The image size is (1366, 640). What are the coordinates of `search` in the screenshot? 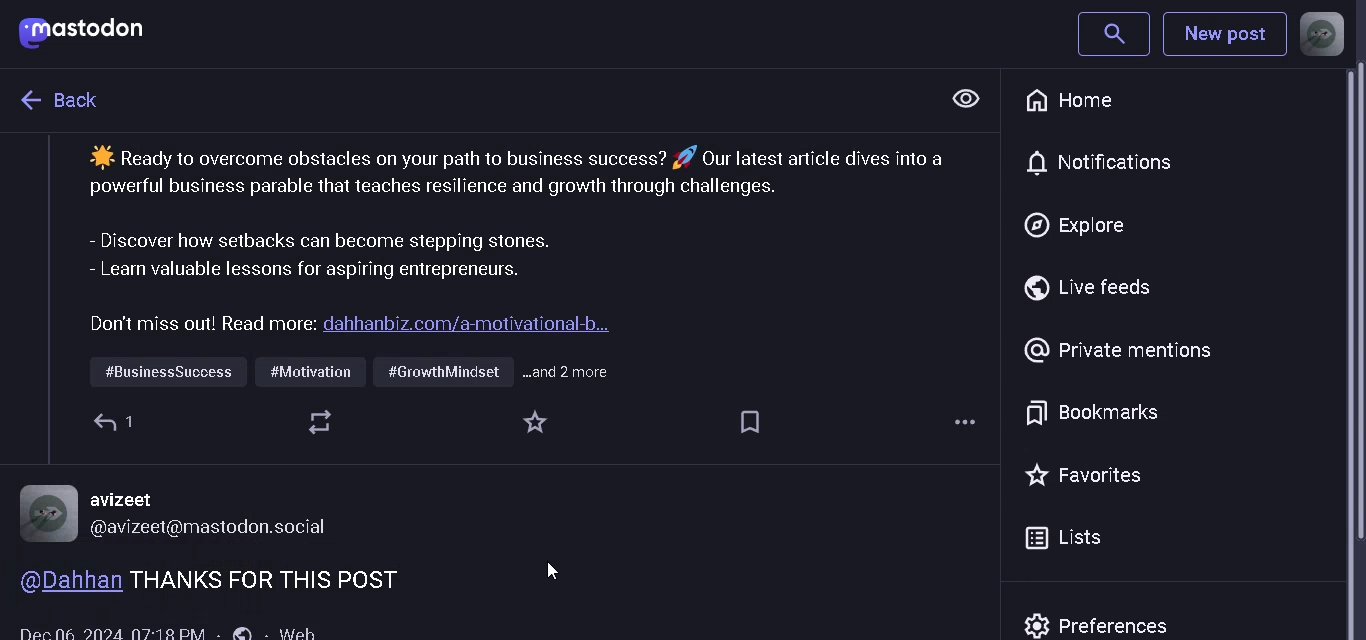 It's located at (1113, 33).